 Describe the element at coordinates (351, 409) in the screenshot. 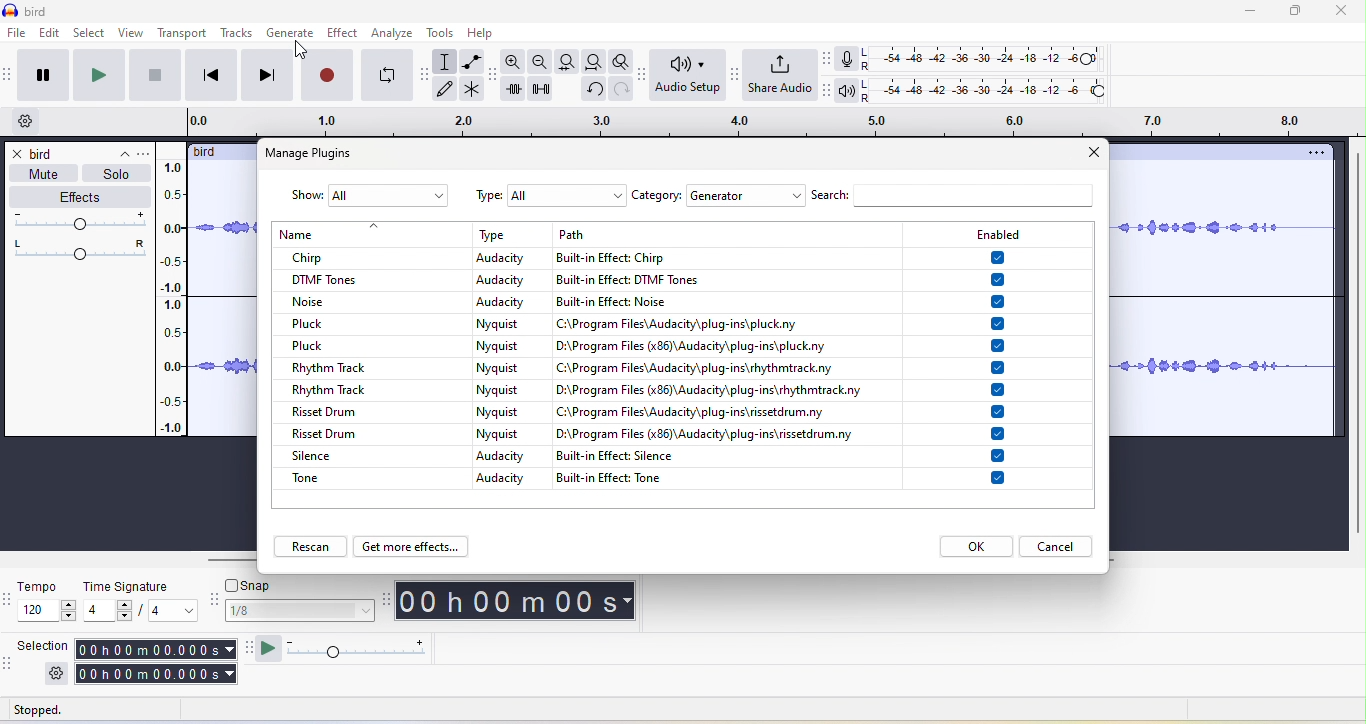

I see `risset drum` at that location.